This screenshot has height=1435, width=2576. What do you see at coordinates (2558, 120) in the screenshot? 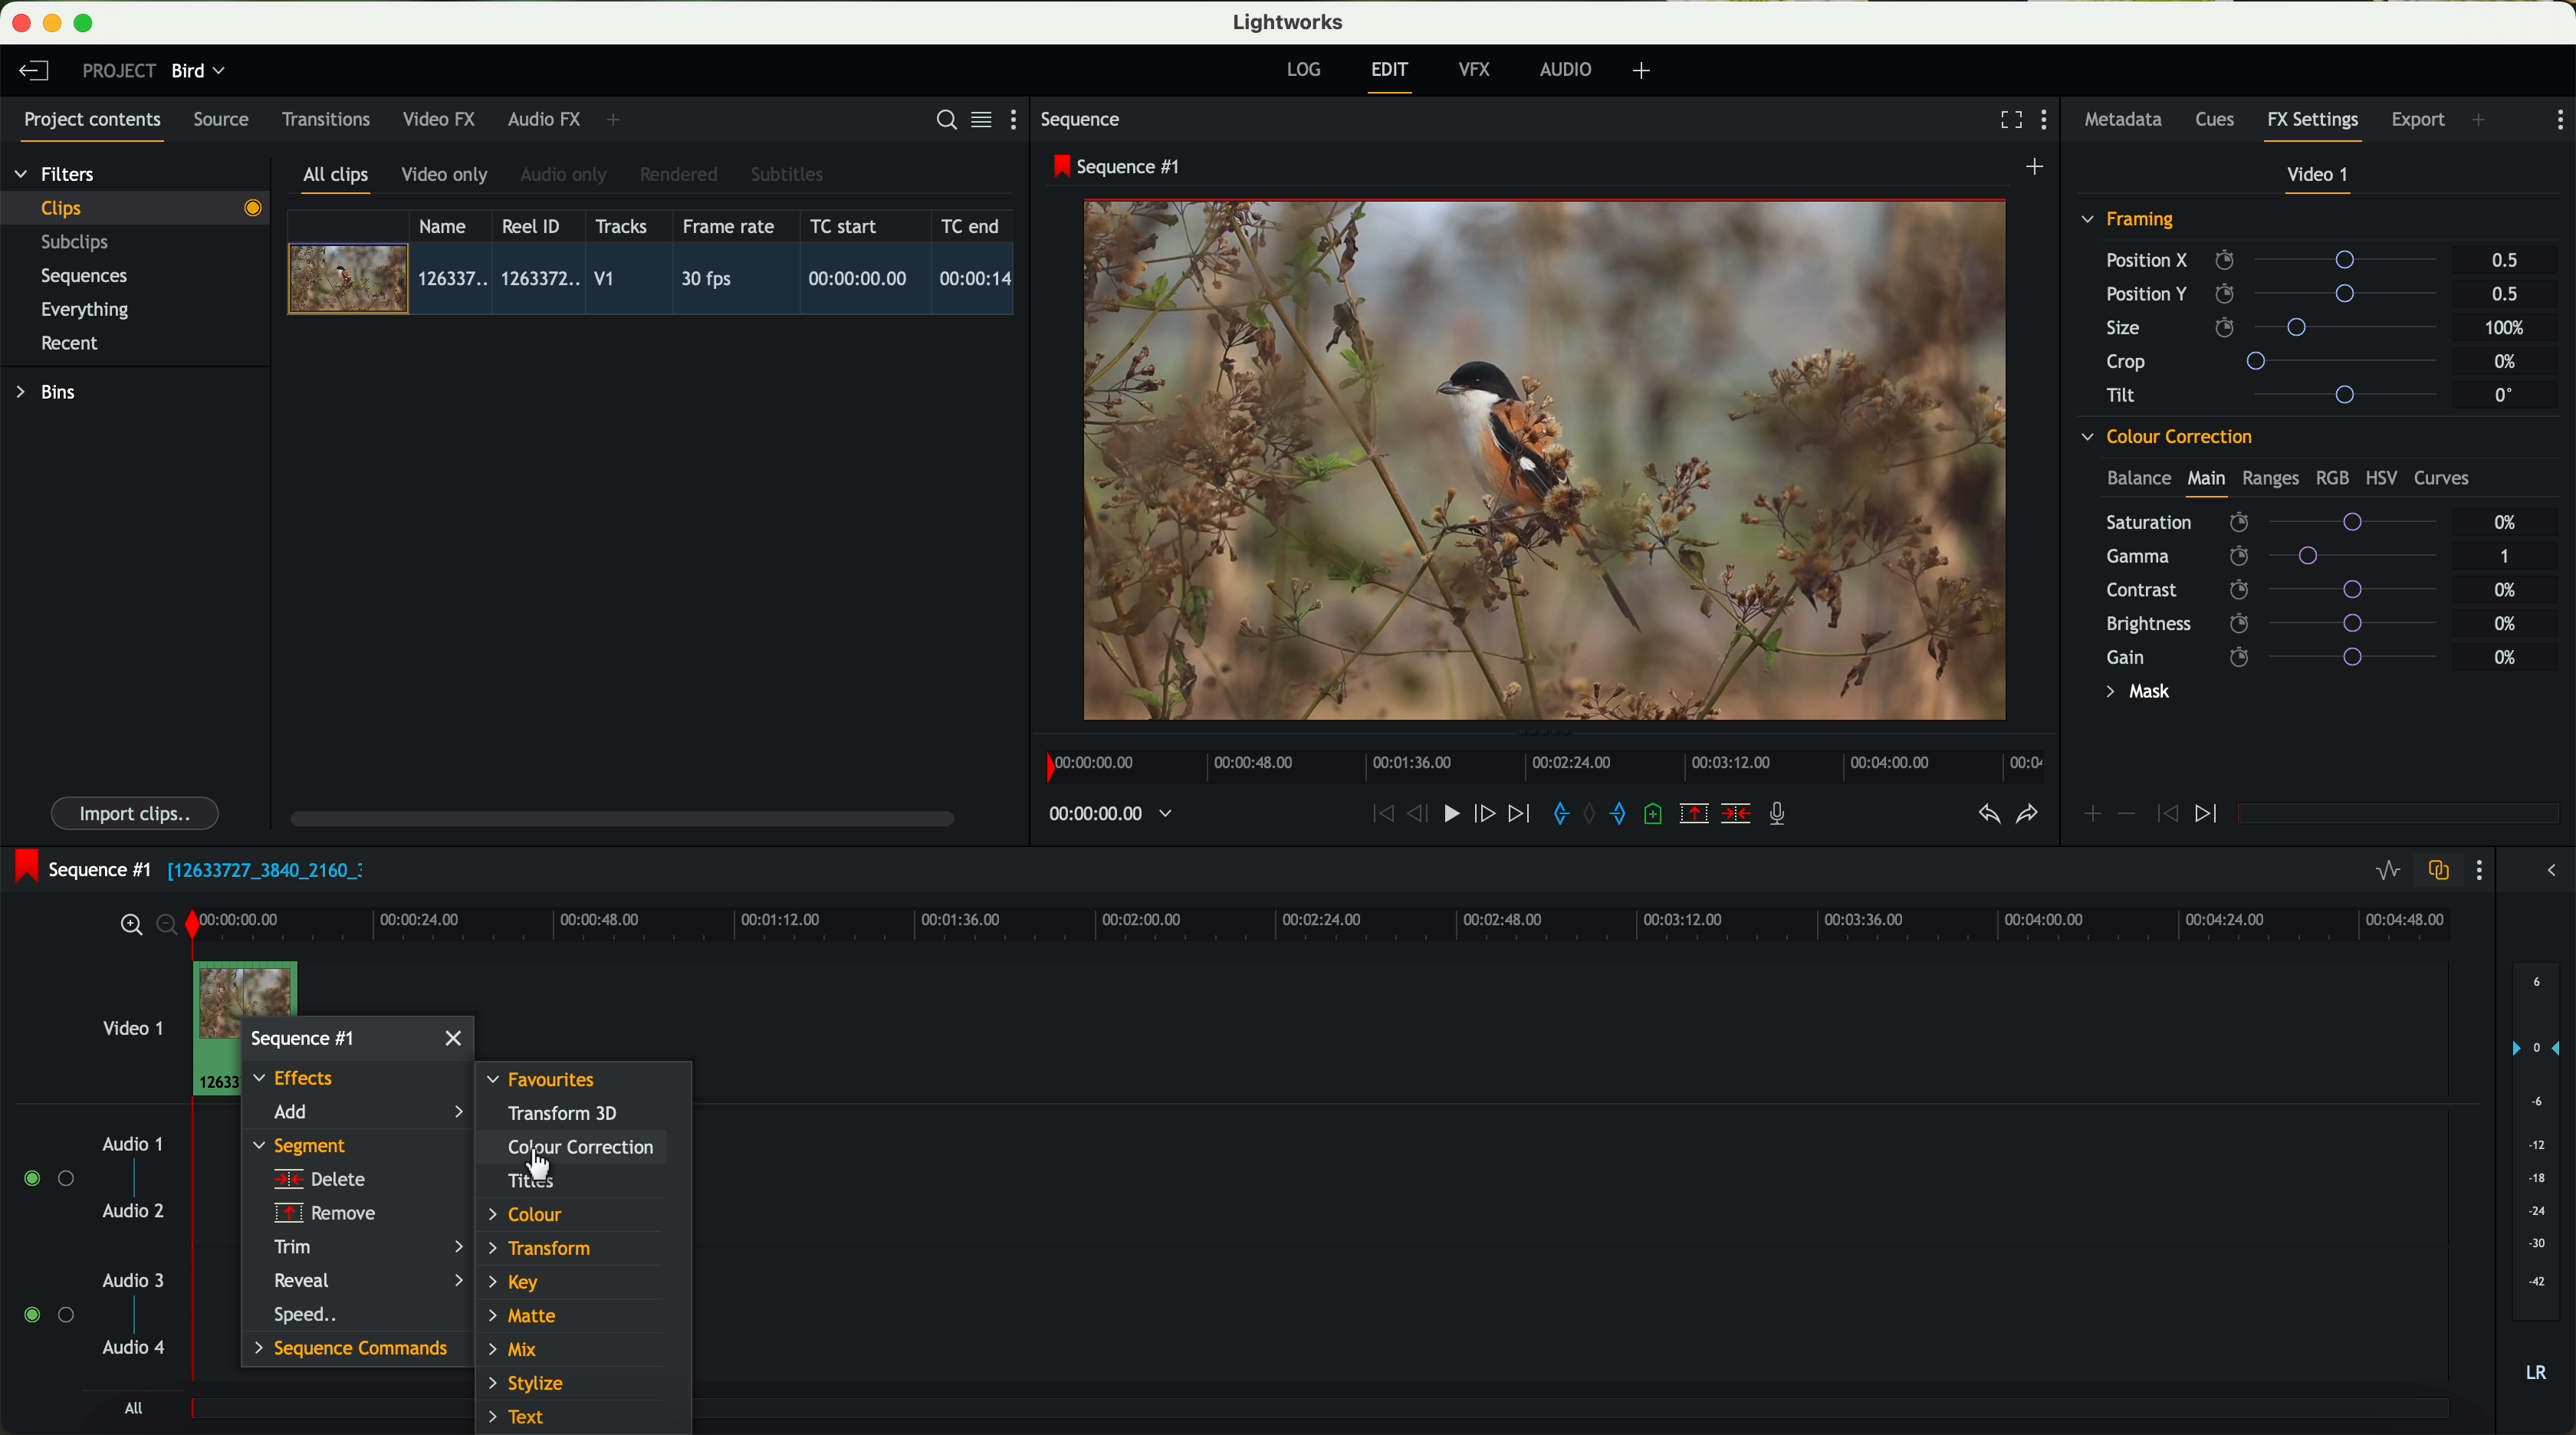
I see `show settings menu` at bounding box center [2558, 120].